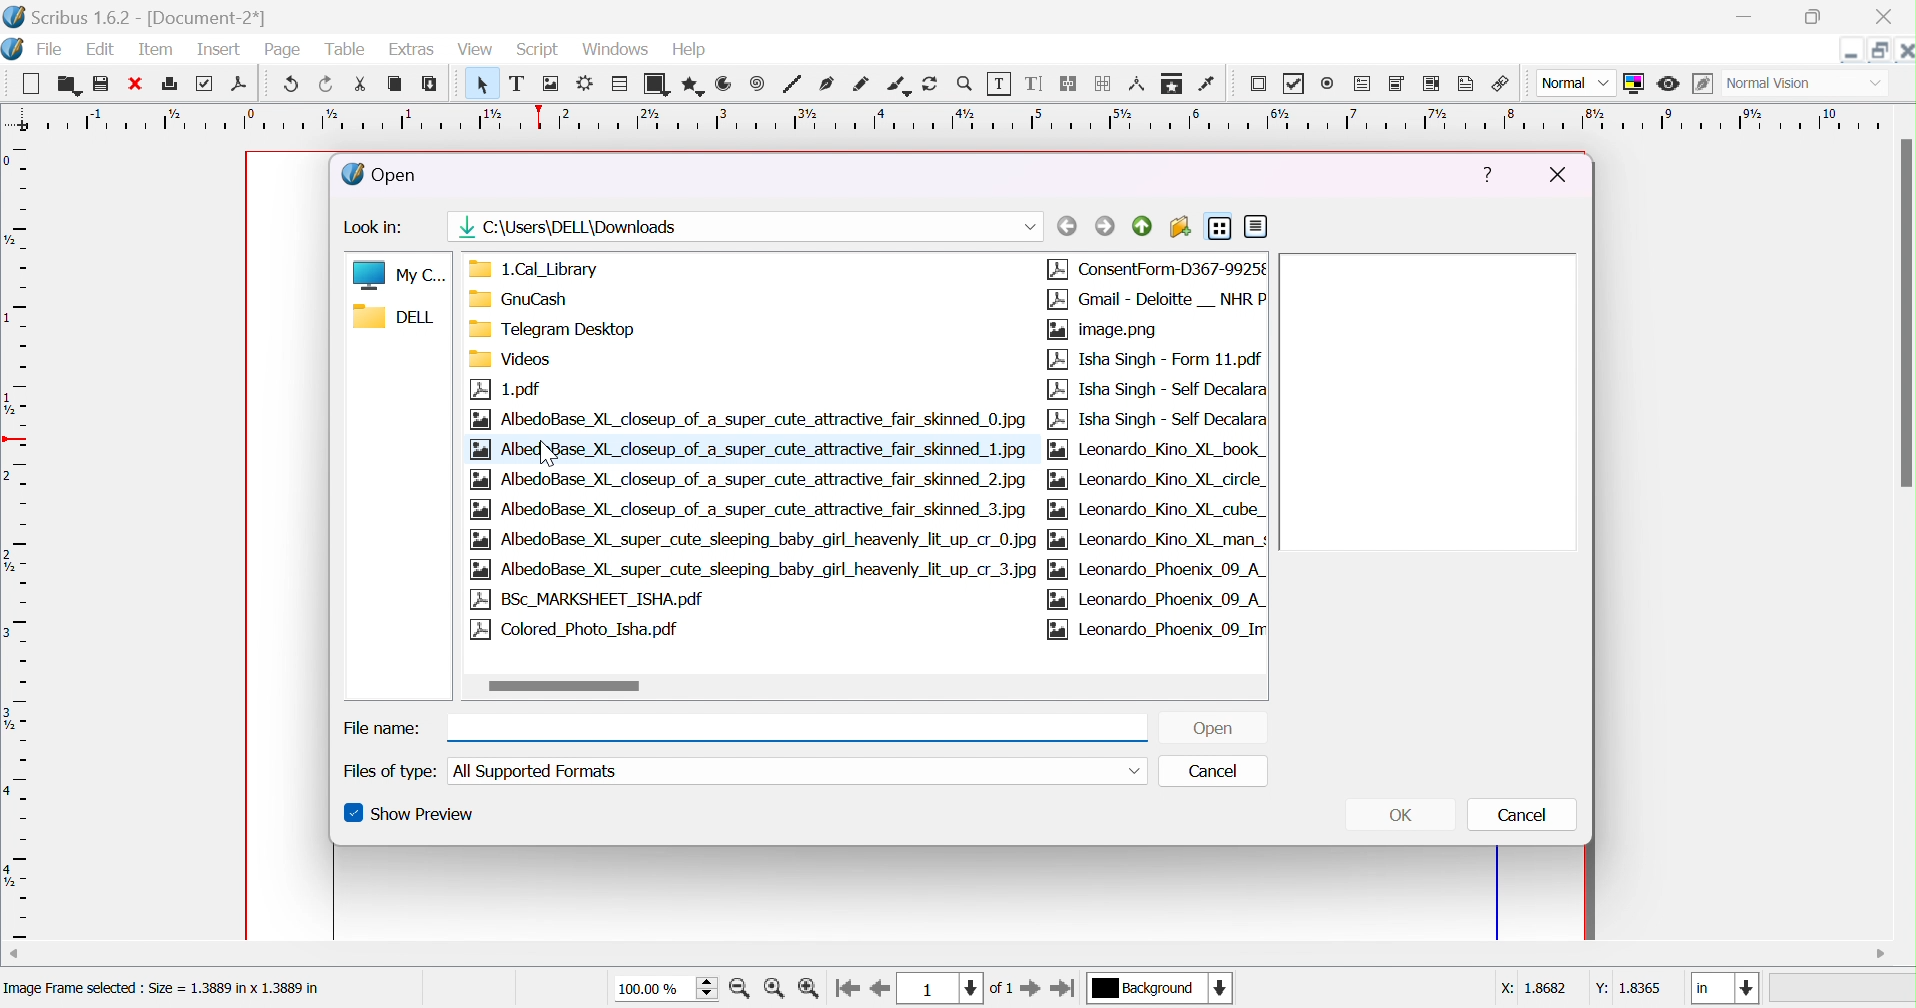 This screenshot has height=1008, width=1916. Describe the element at coordinates (692, 48) in the screenshot. I see `help` at that location.